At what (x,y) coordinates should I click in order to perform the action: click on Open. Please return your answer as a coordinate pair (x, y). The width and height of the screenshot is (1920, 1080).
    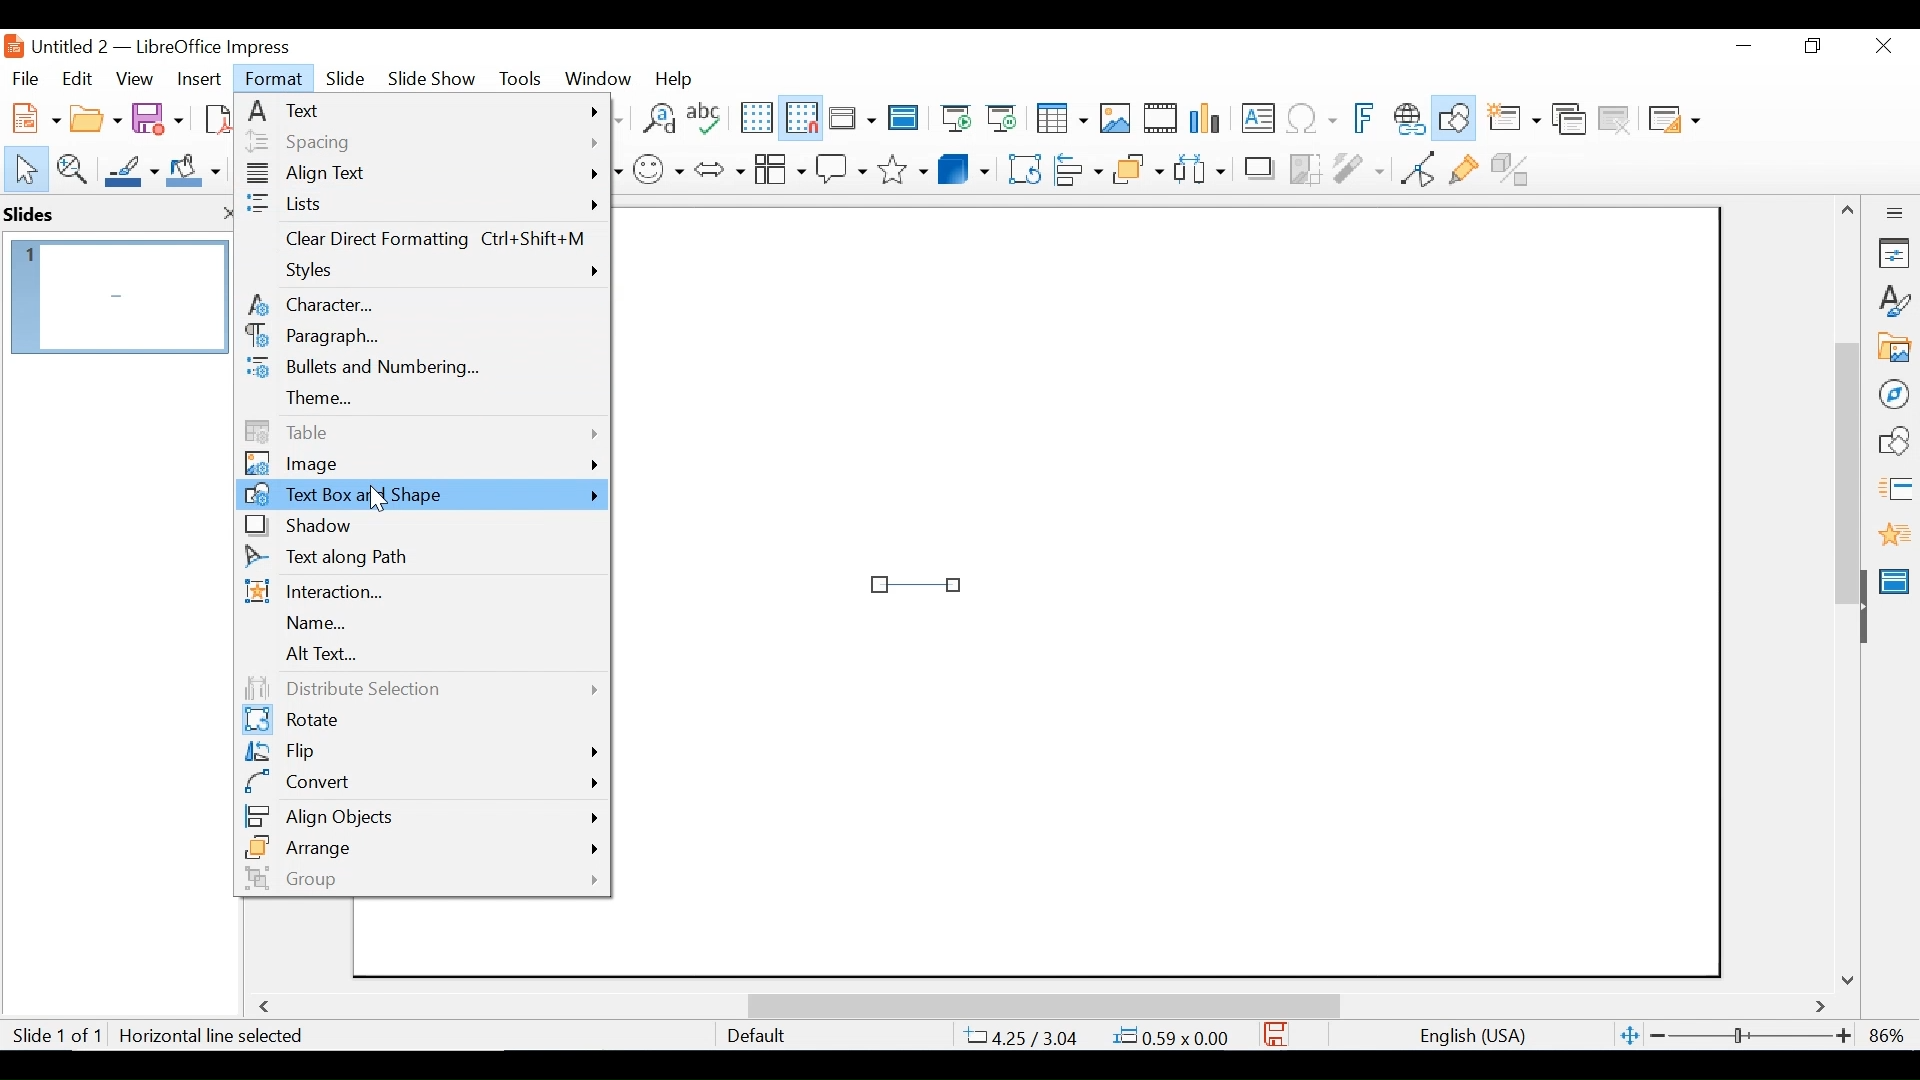
    Looking at the image, I should click on (95, 116).